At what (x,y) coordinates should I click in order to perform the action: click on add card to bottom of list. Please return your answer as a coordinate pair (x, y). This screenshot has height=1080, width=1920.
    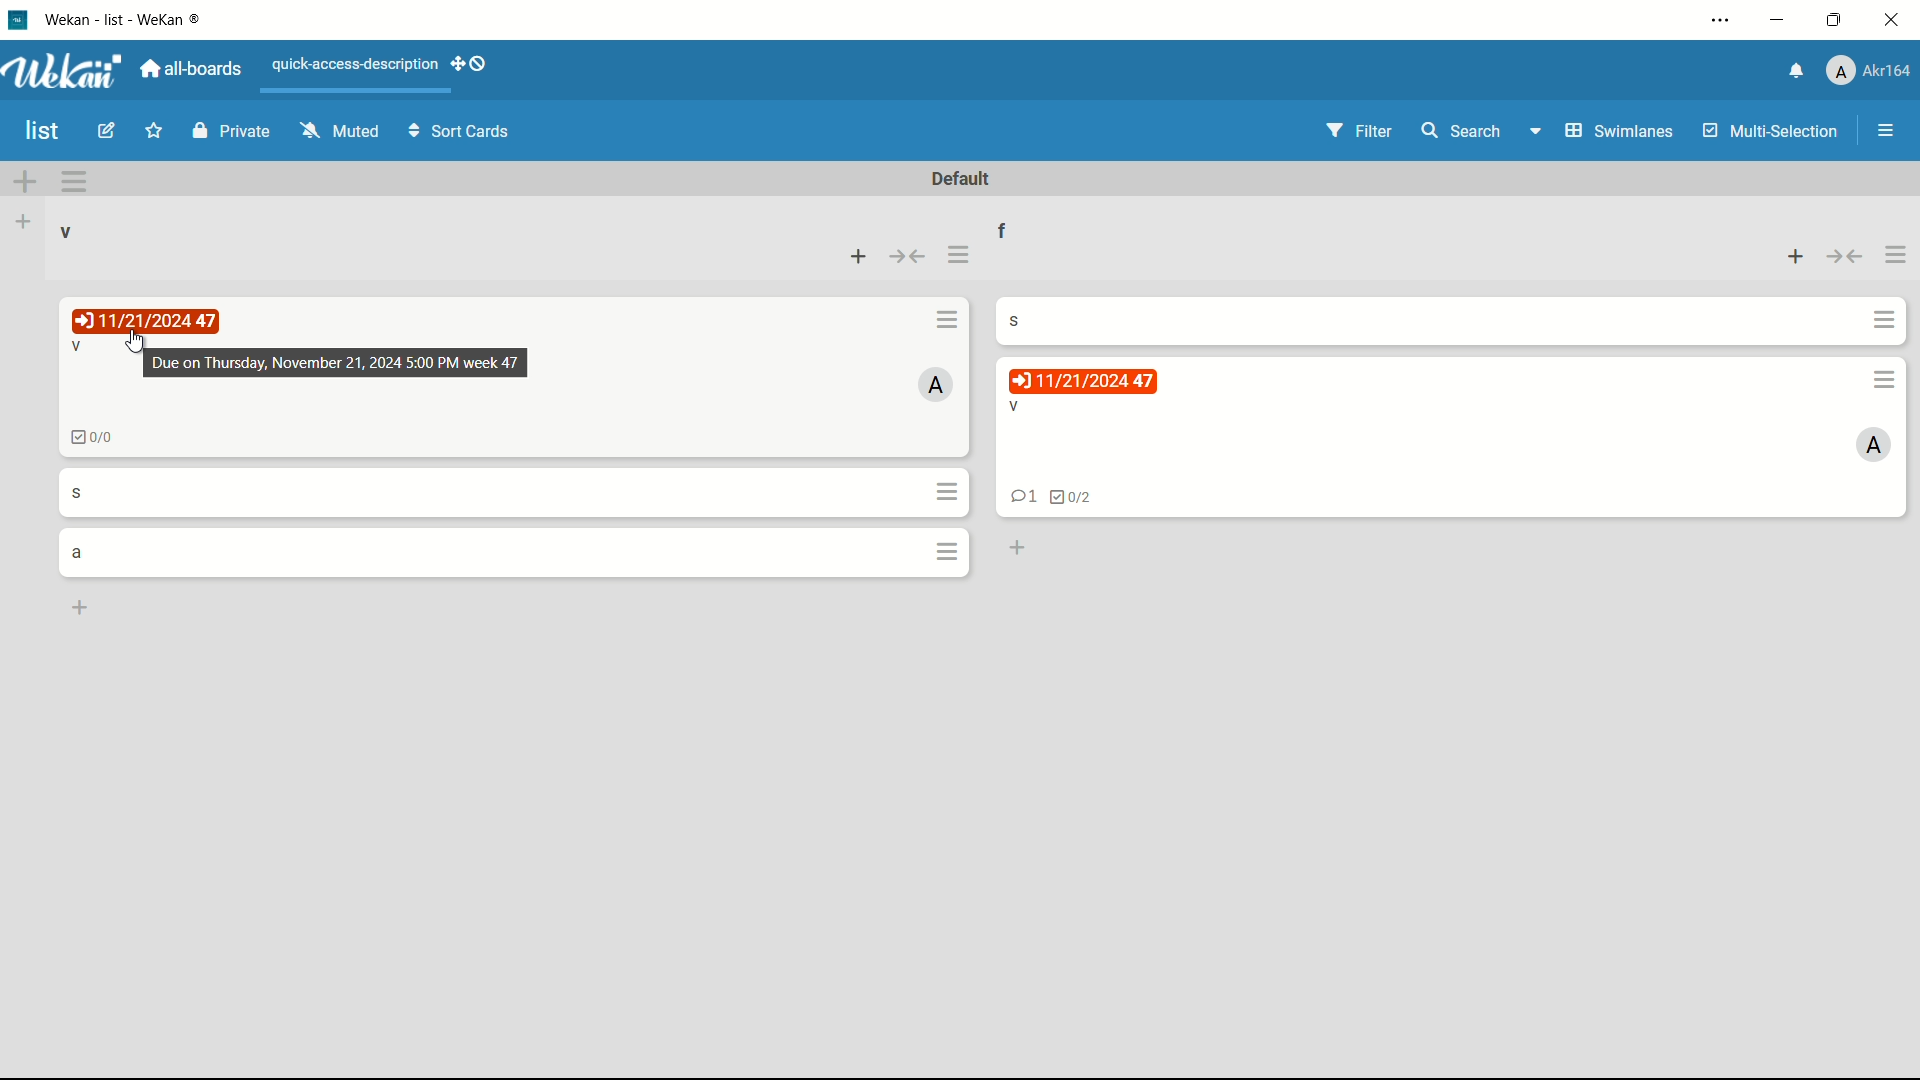
    Looking at the image, I should click on (1015, 549).